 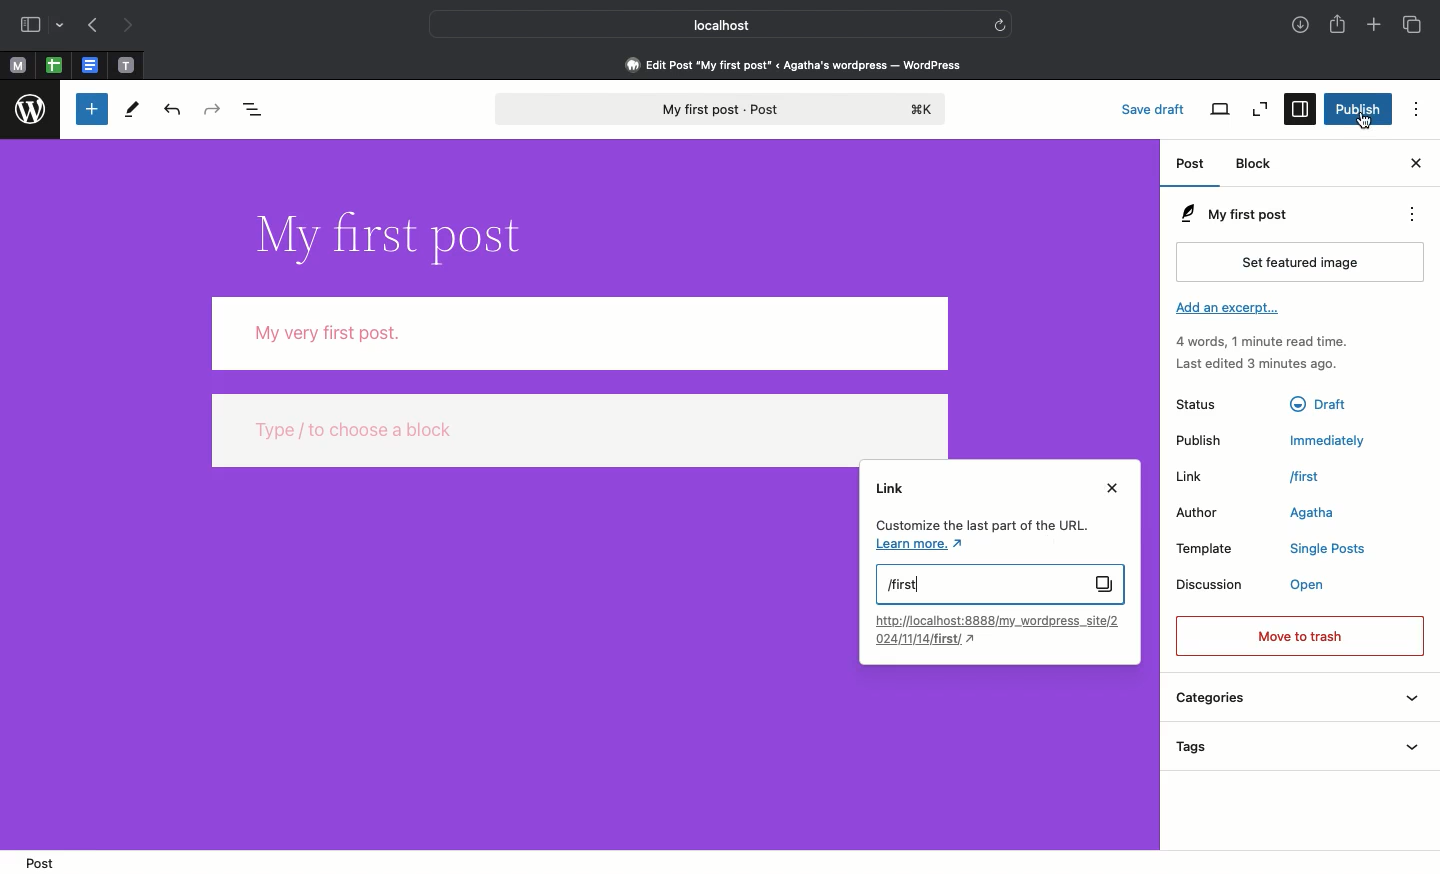 I want to click on Draft, so click(x=1323, y=404).